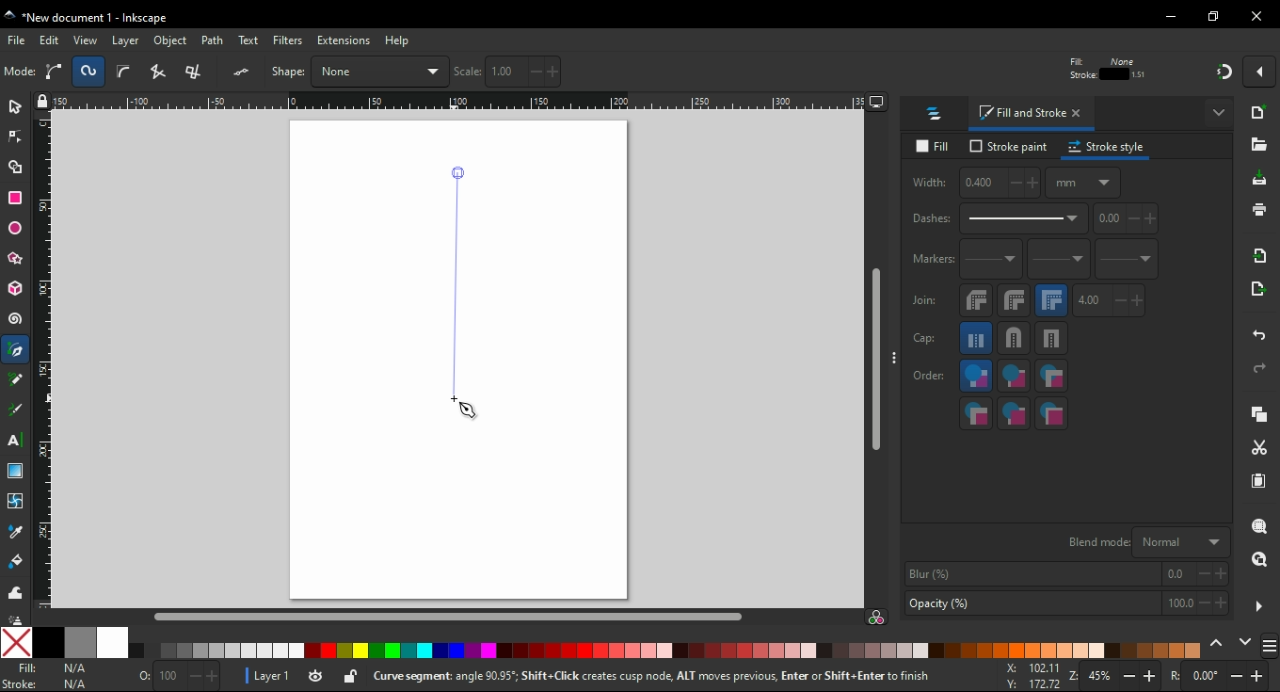  What do you see at coordinates (1083, 182) in the screenshot?
I see `measuring units` at bounding box center [1083, 182].